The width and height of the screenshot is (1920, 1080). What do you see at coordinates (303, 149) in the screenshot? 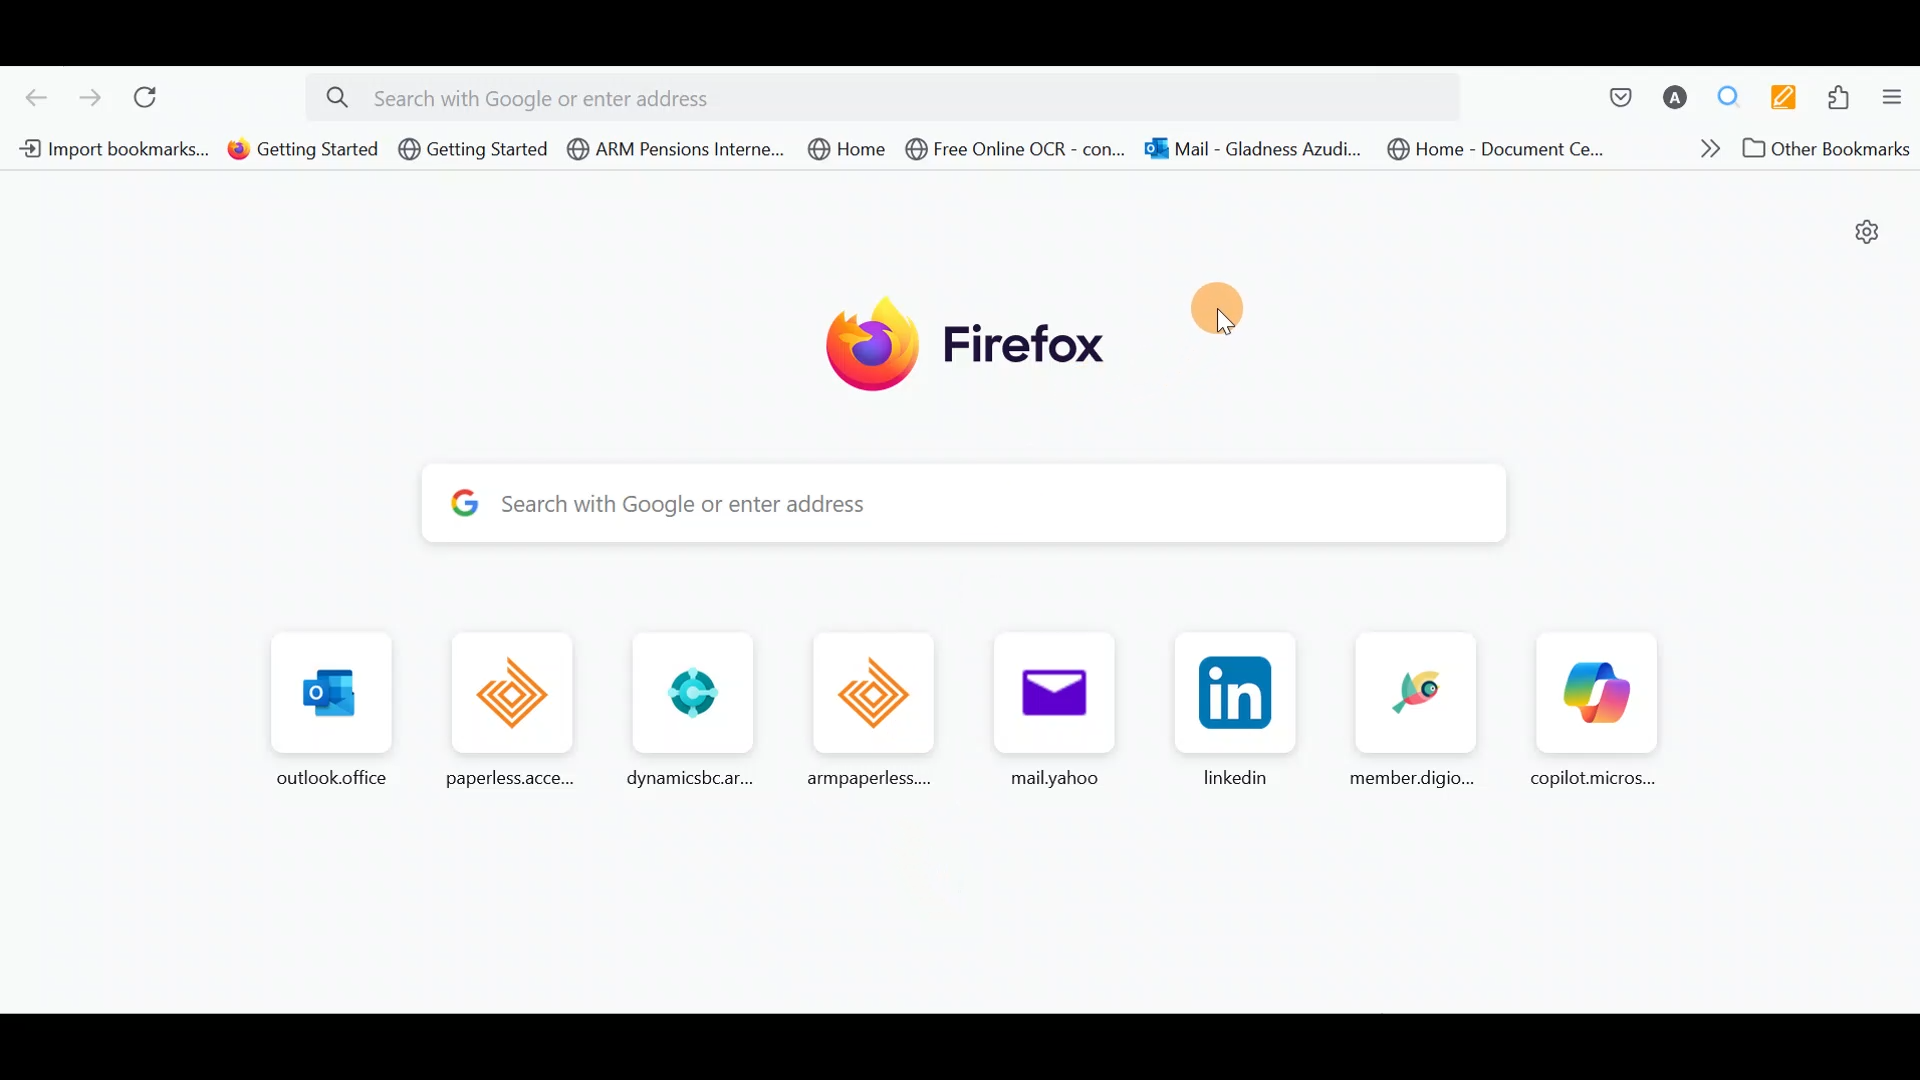
I see `Bookmark 2` at bounding box center [303, 149].